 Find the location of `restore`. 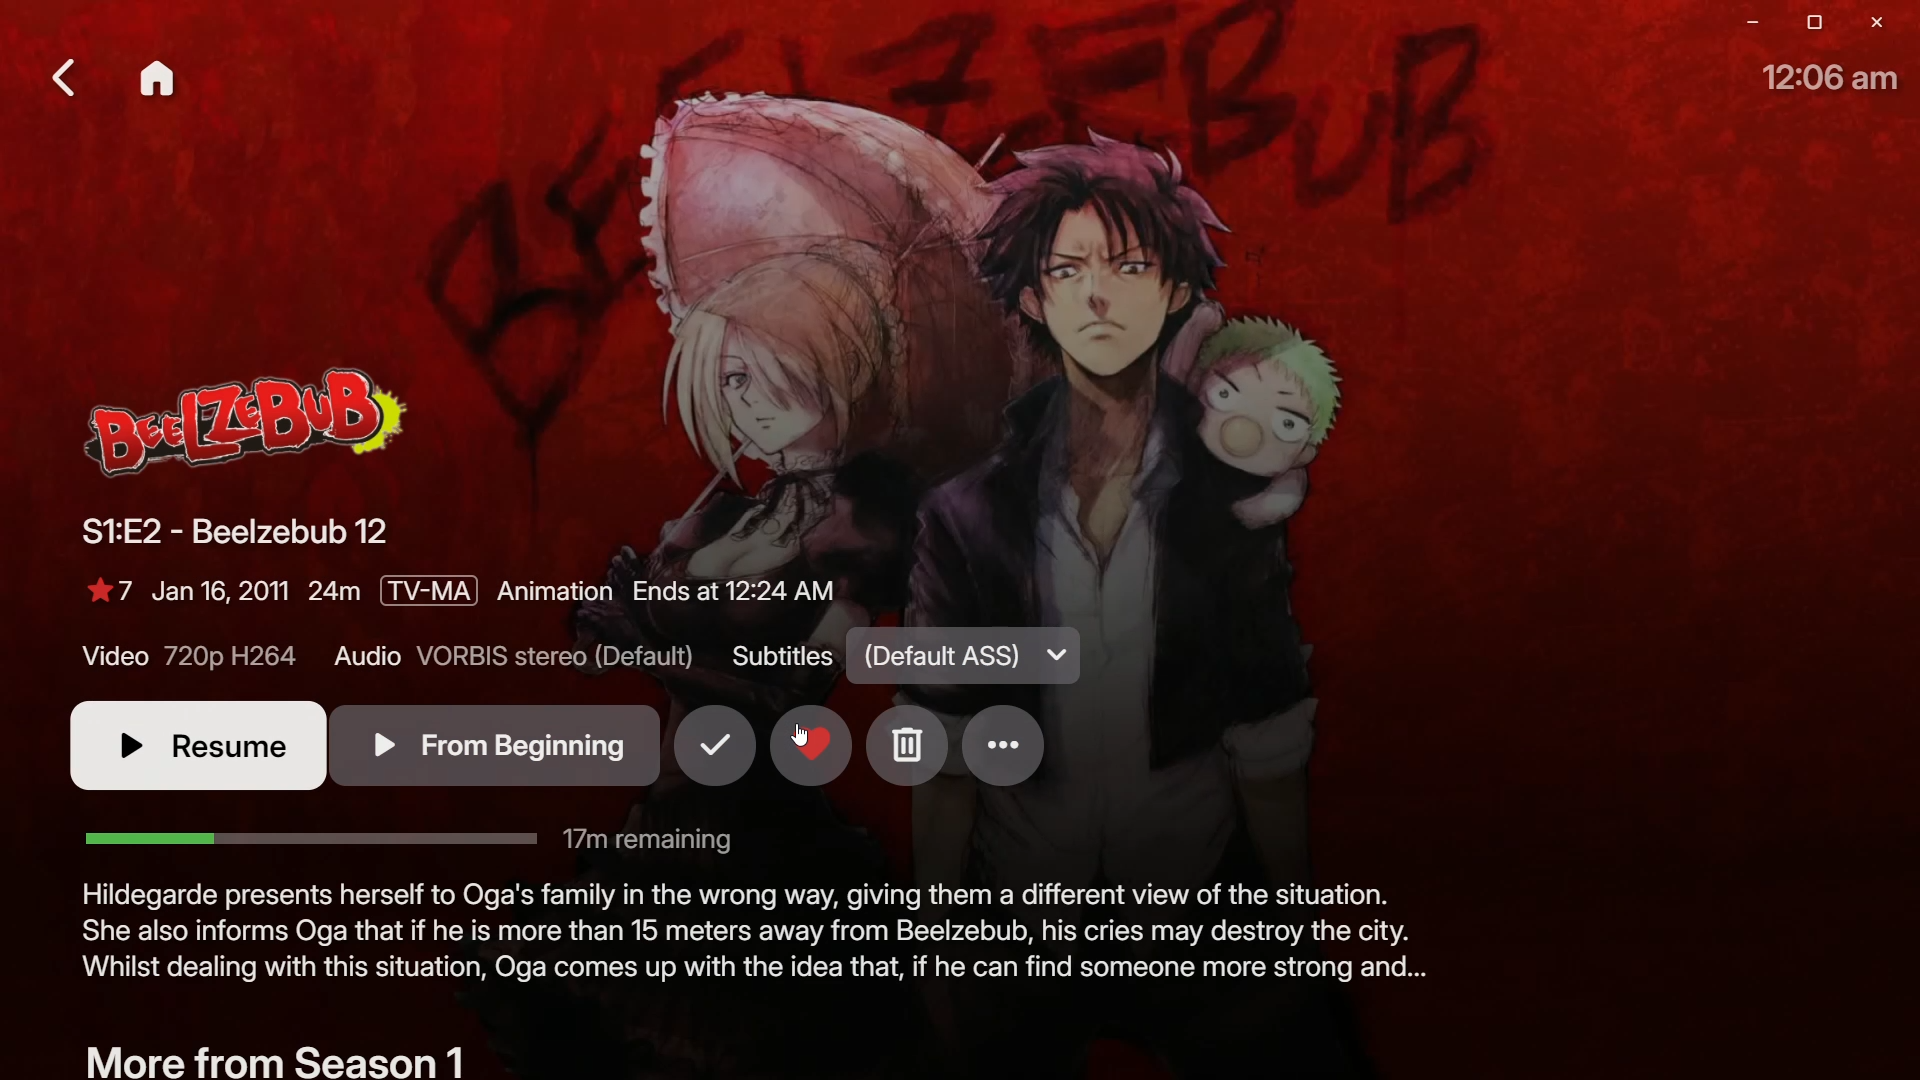

restore is located at coordinates (1804, 22).